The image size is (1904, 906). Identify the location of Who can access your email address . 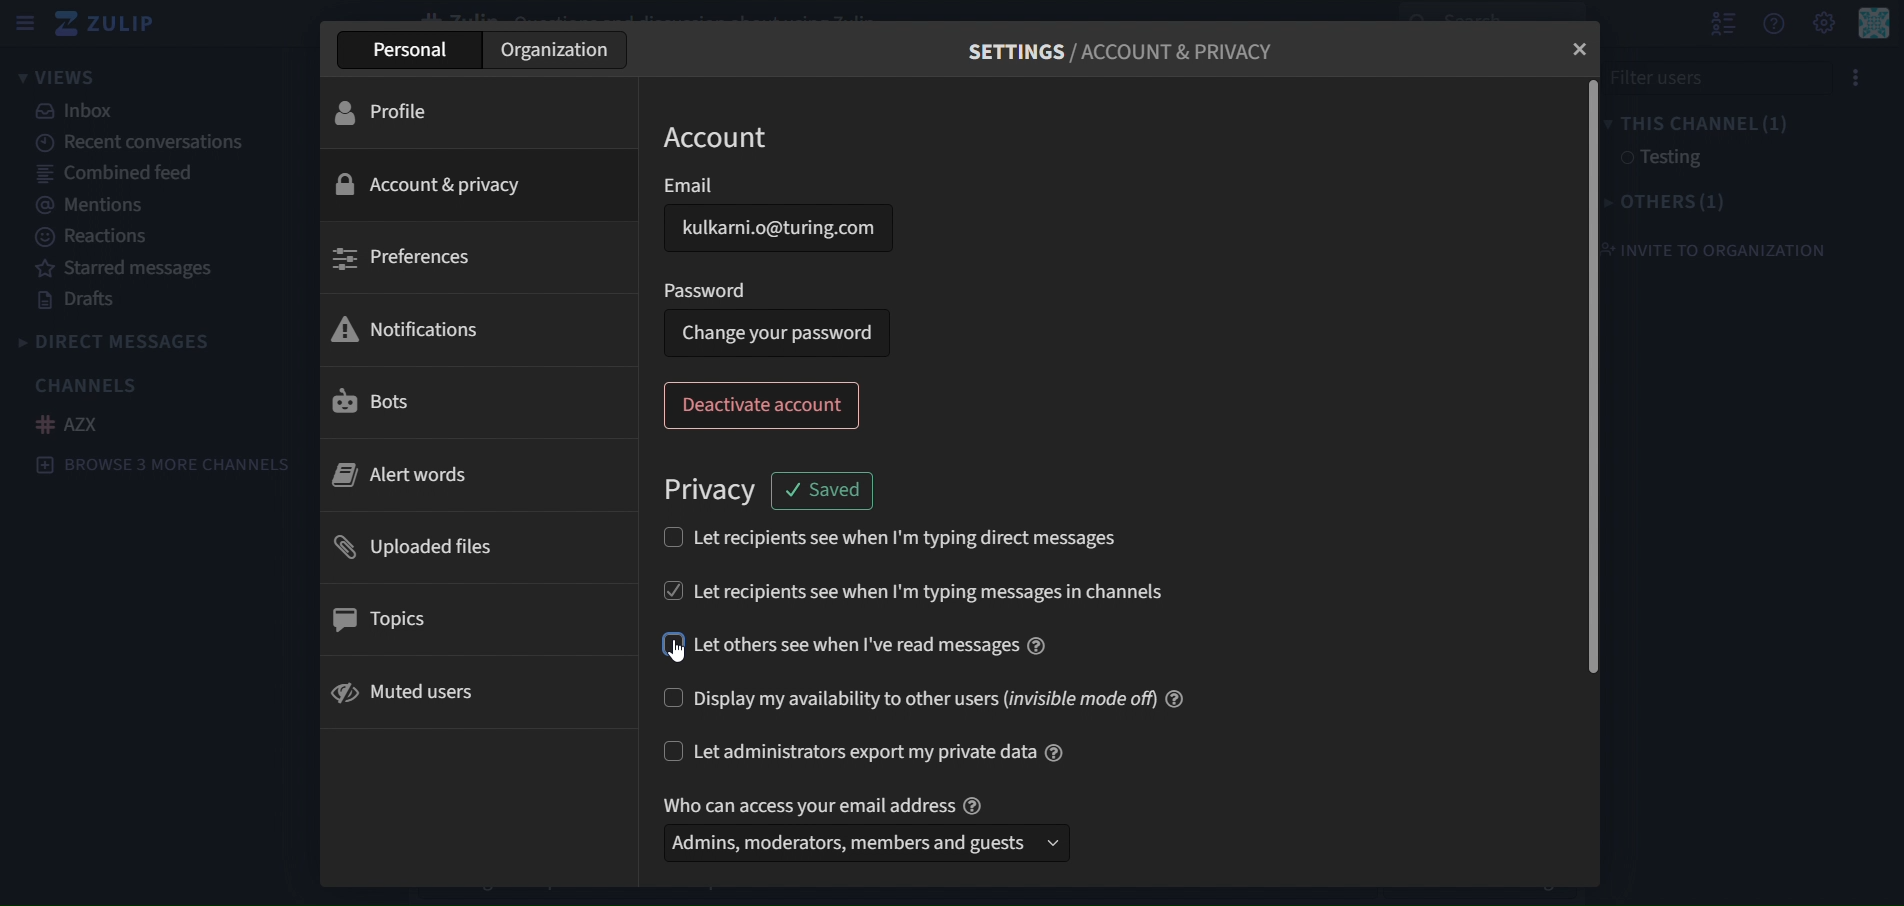
(827, 802).